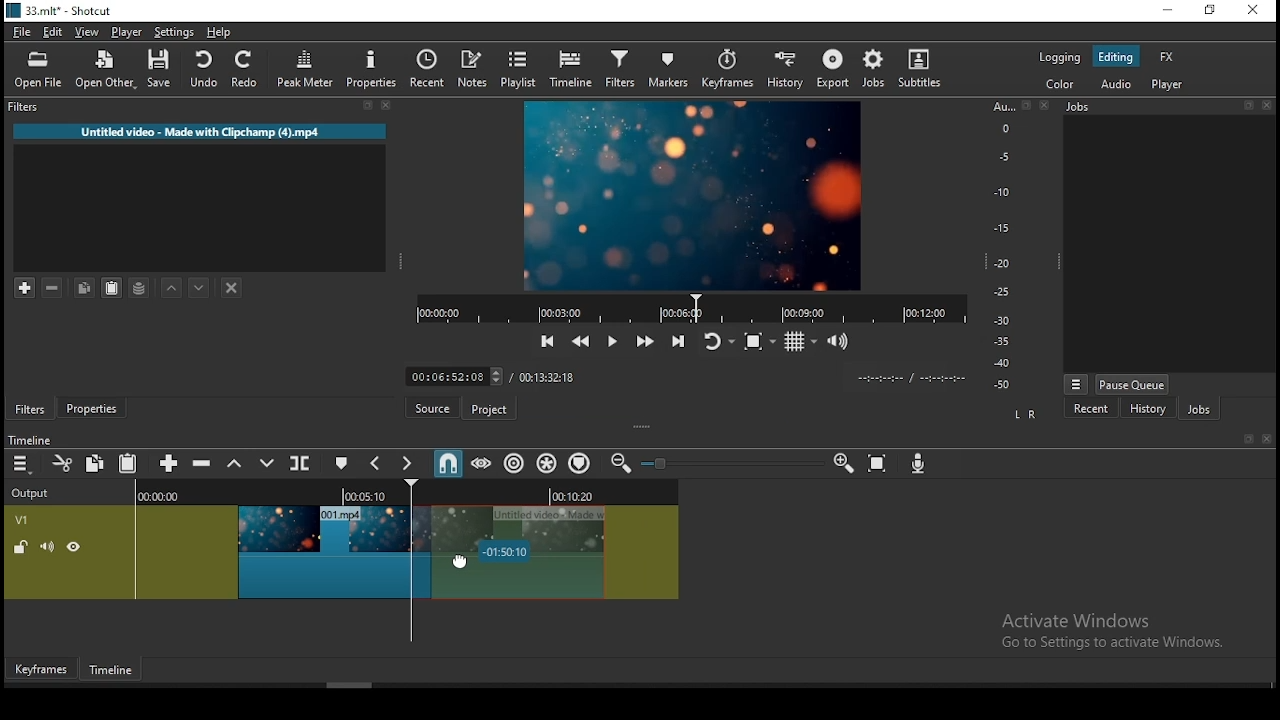  I want to click on video track, so click(27, 519).